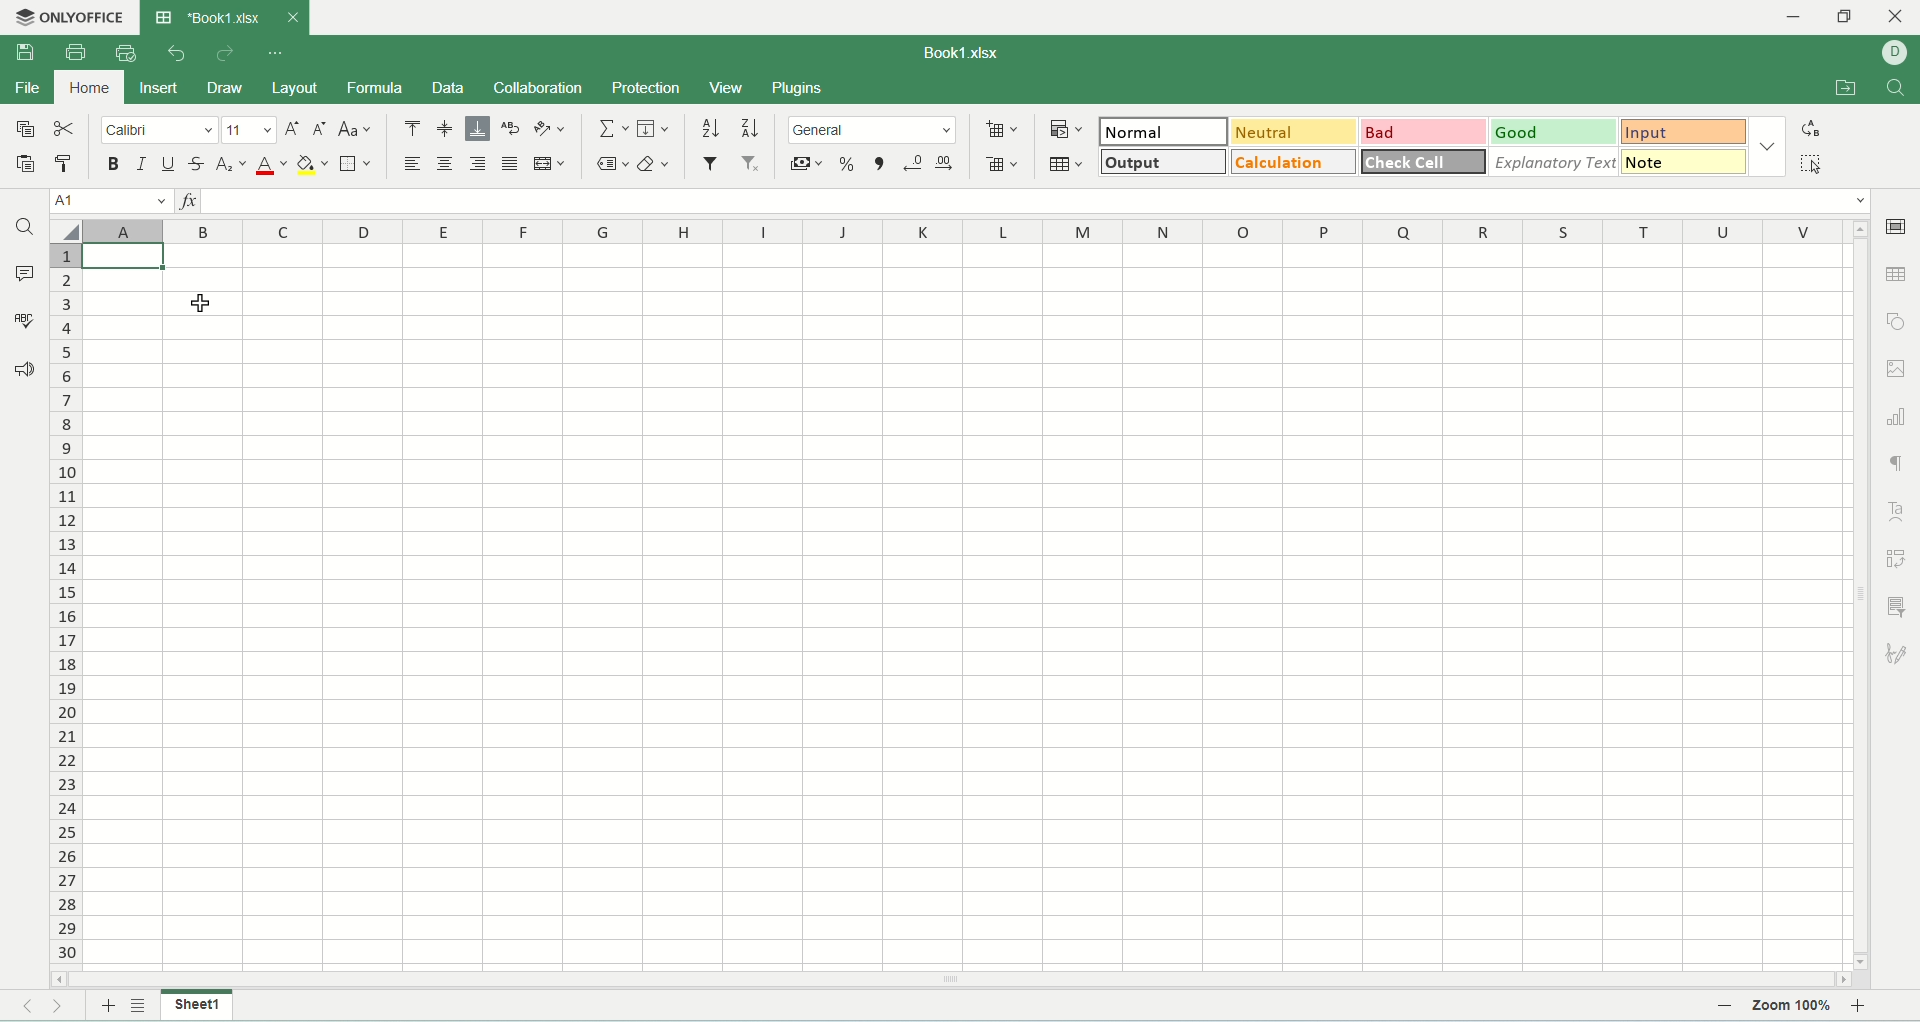  I want to click on select all, so click(1817, 164).